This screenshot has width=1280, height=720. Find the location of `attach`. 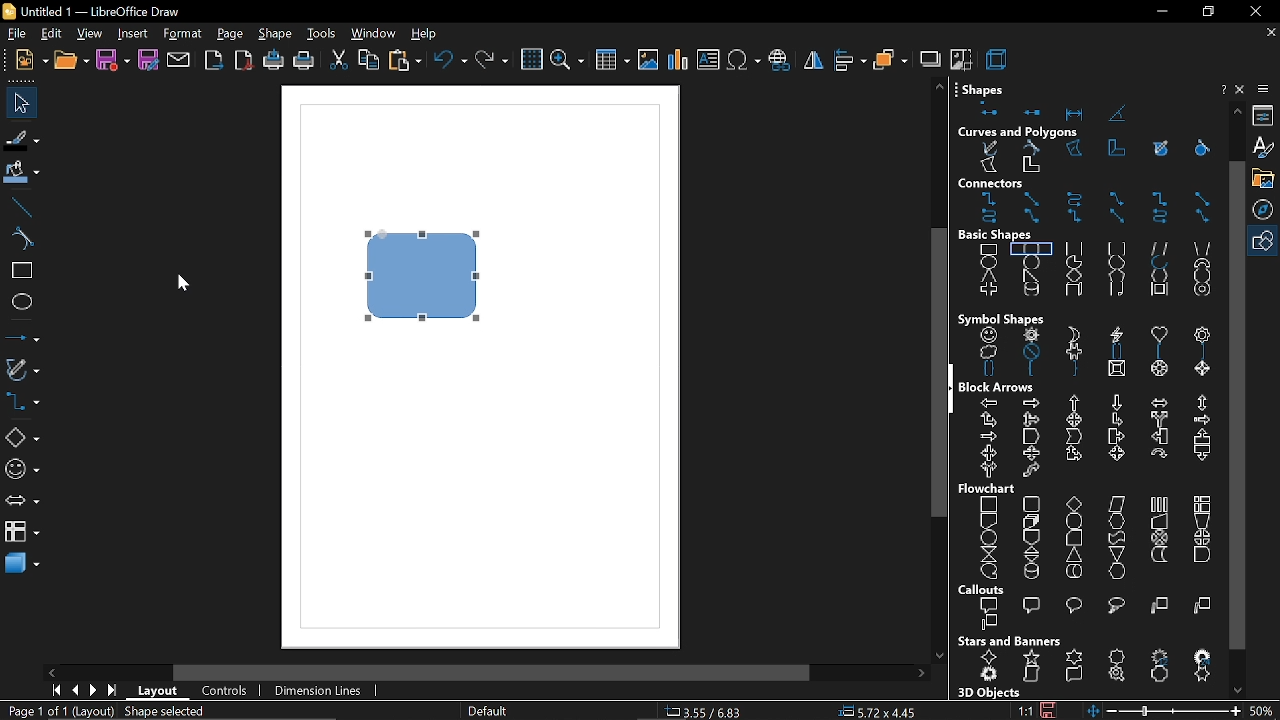

attach is located at coordinates (180, 61).